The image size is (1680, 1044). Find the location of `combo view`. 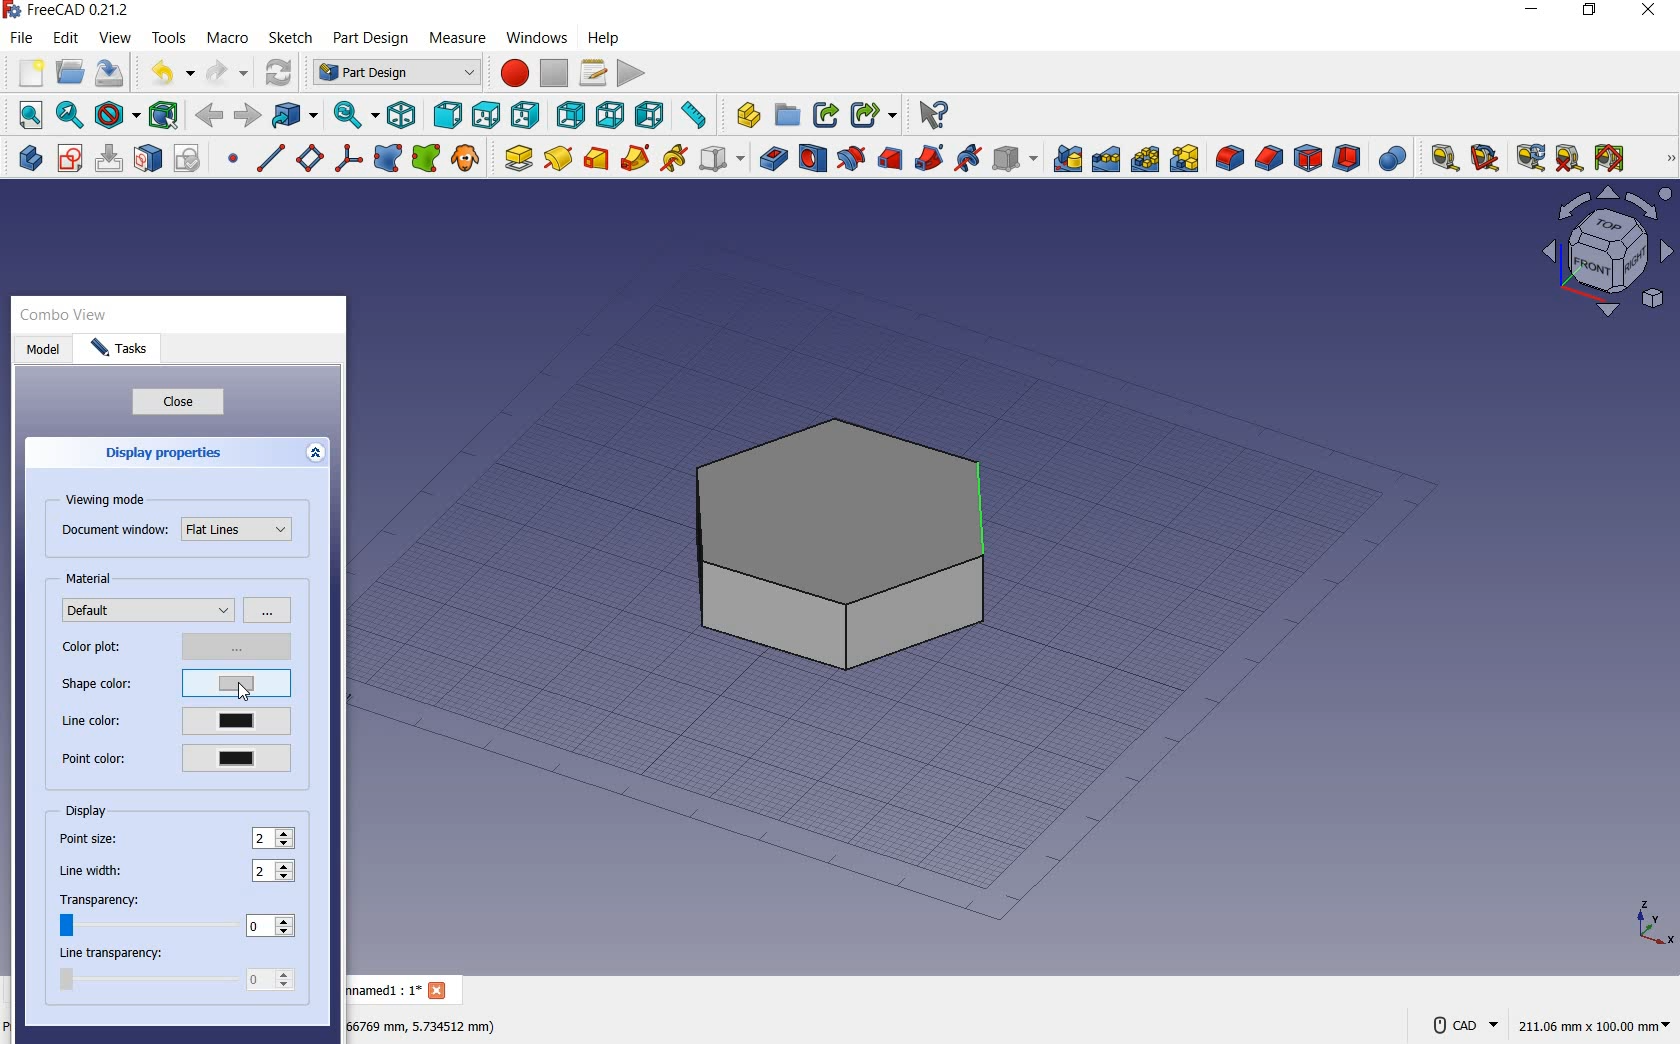

combo view is located at coordinates (66, 318).